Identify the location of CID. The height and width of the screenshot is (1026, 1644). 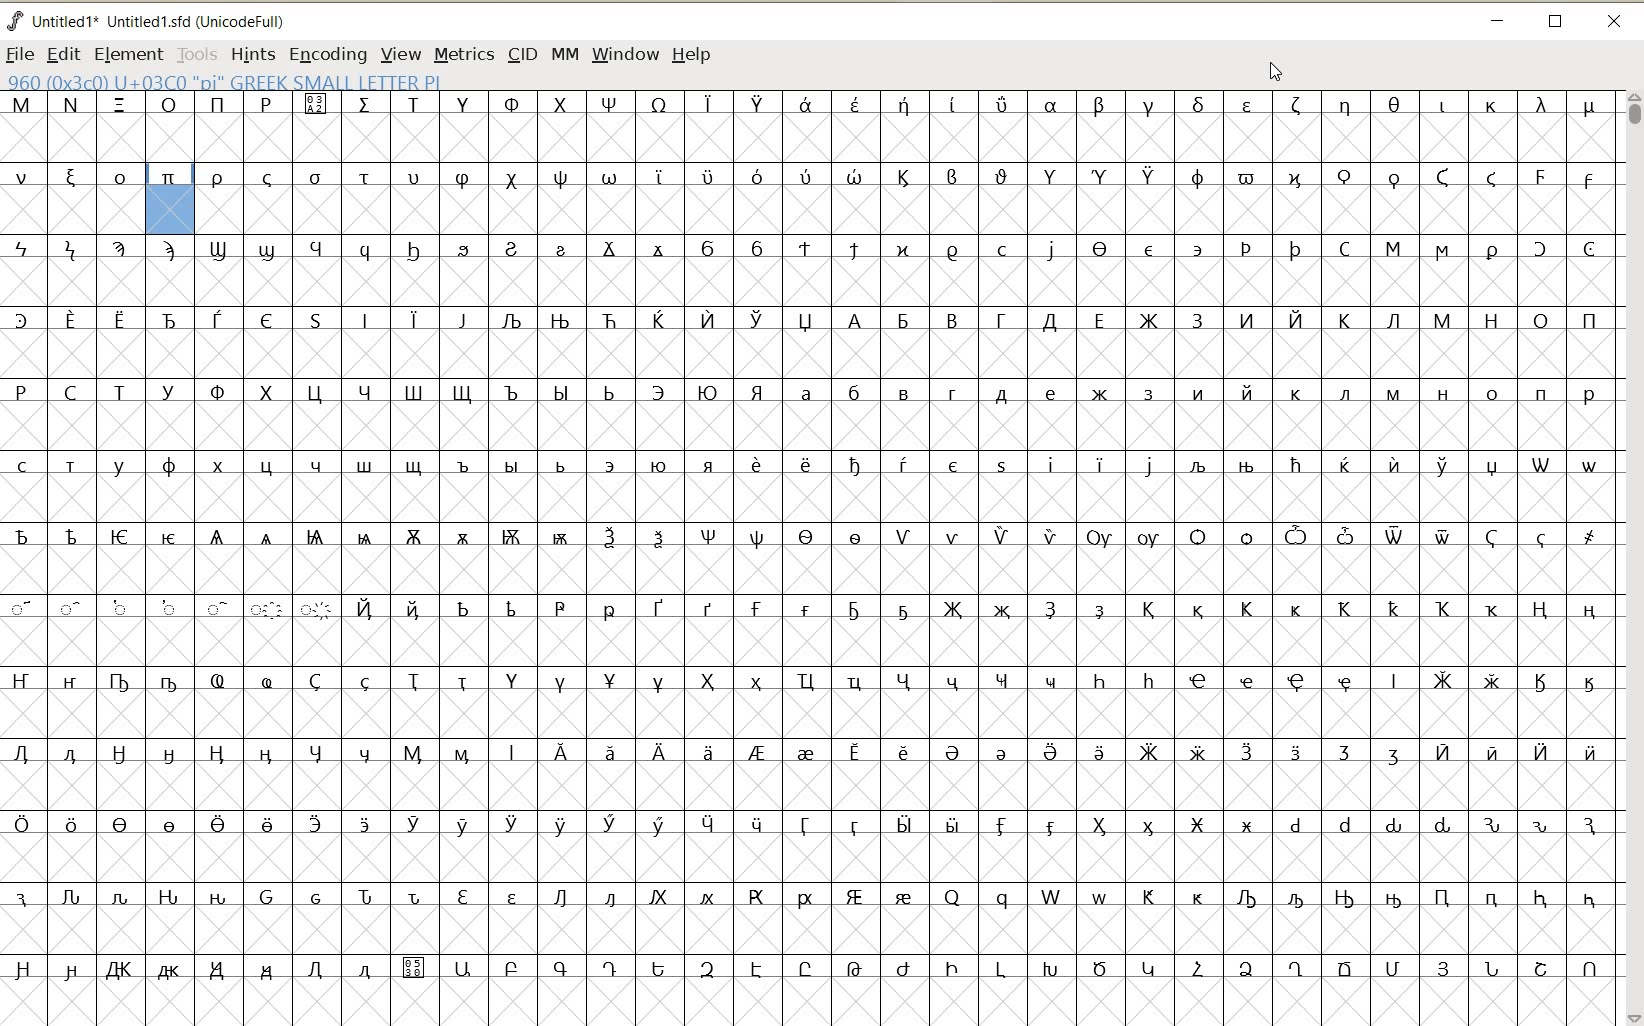
(523, 53).